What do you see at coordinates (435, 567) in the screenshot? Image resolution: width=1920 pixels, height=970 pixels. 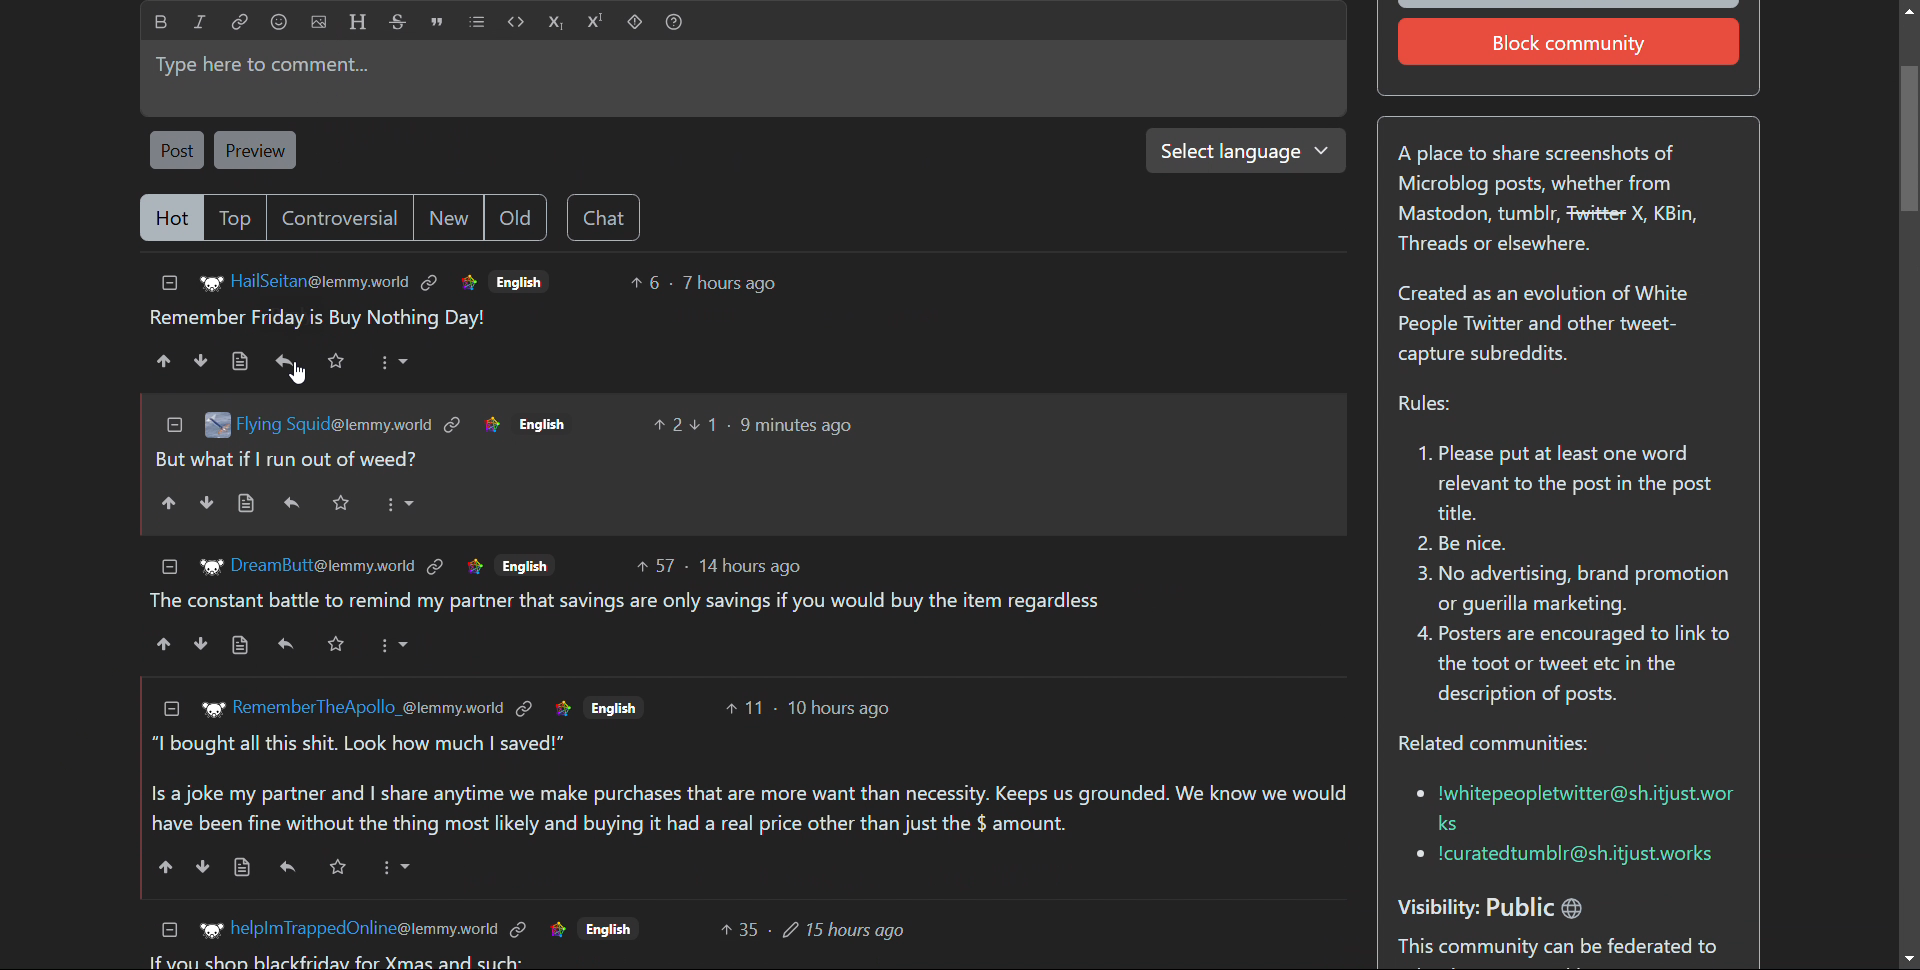 I see `link` at bounding box center [435, 567].